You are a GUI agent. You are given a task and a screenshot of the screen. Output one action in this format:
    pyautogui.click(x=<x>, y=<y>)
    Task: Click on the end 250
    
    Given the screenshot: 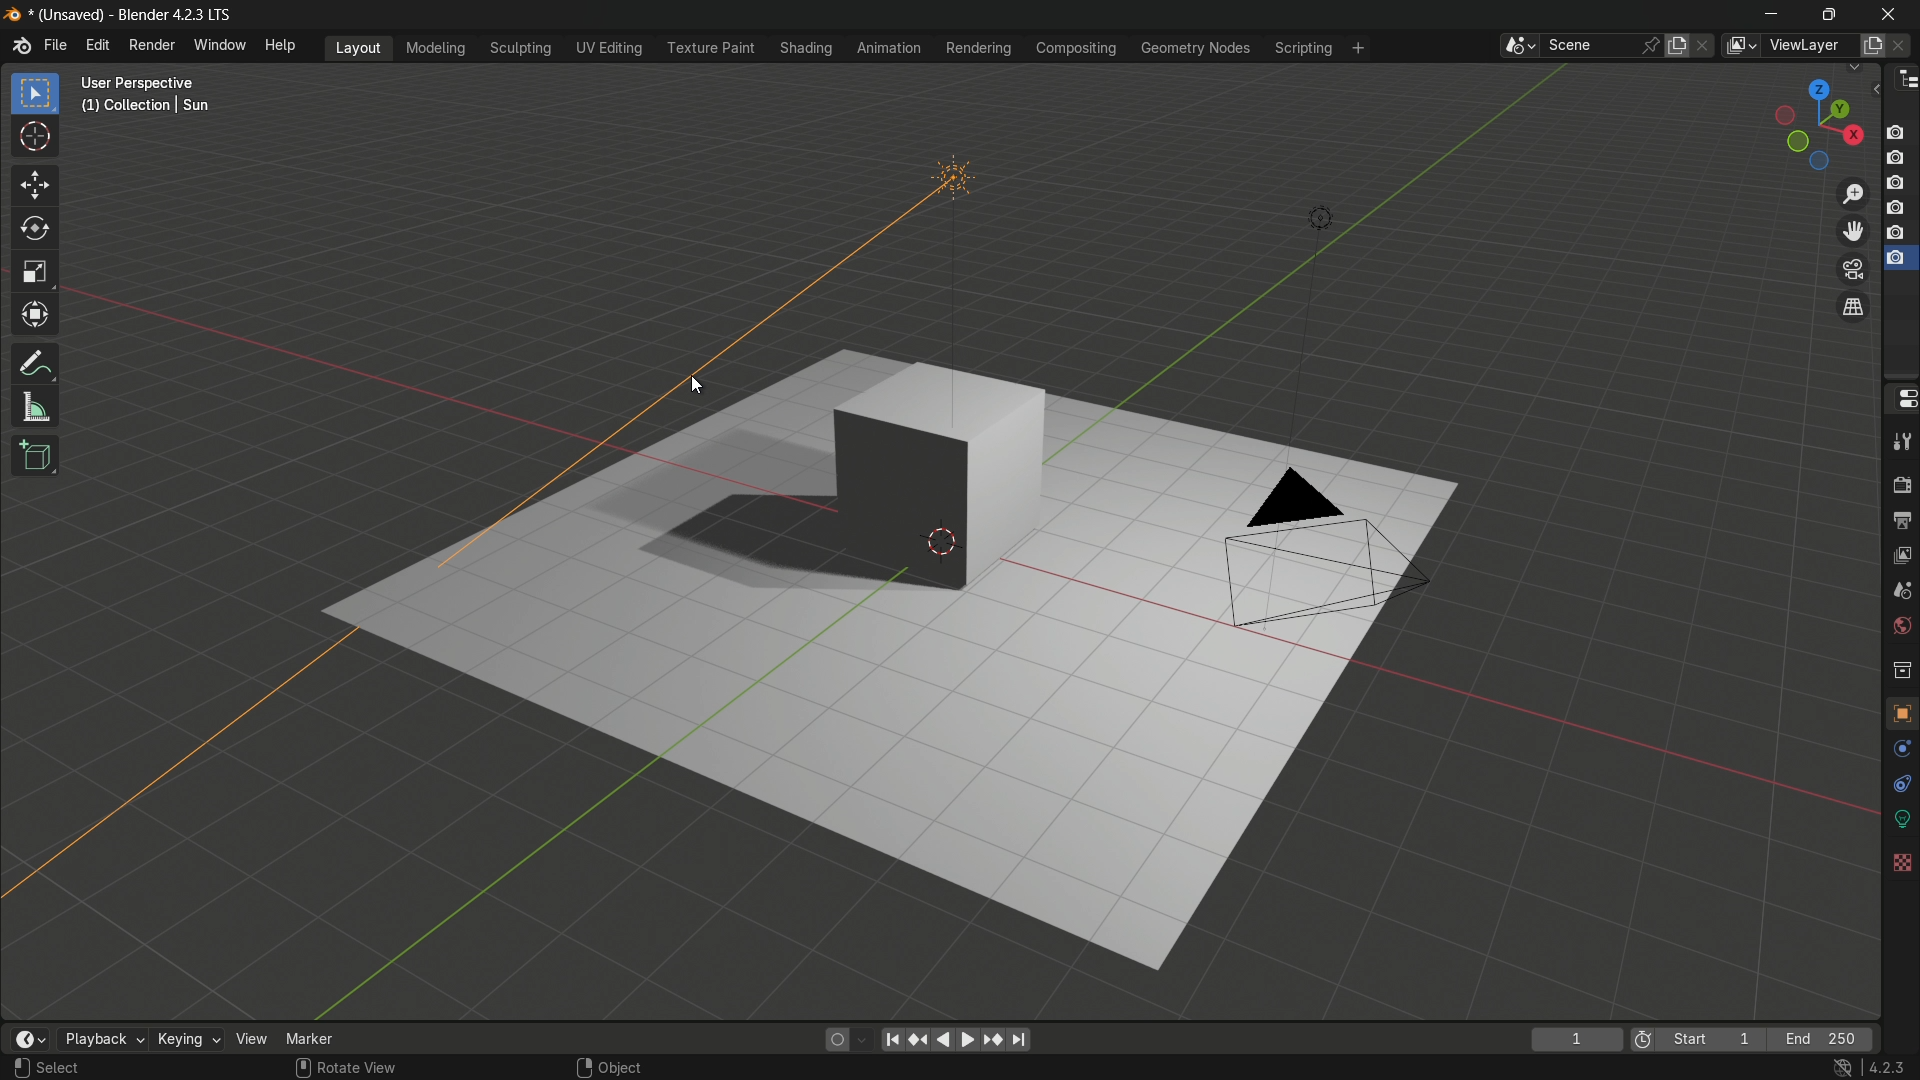 What is the action you would take?
    pyautogui.click(x=1826, y=1038)
    